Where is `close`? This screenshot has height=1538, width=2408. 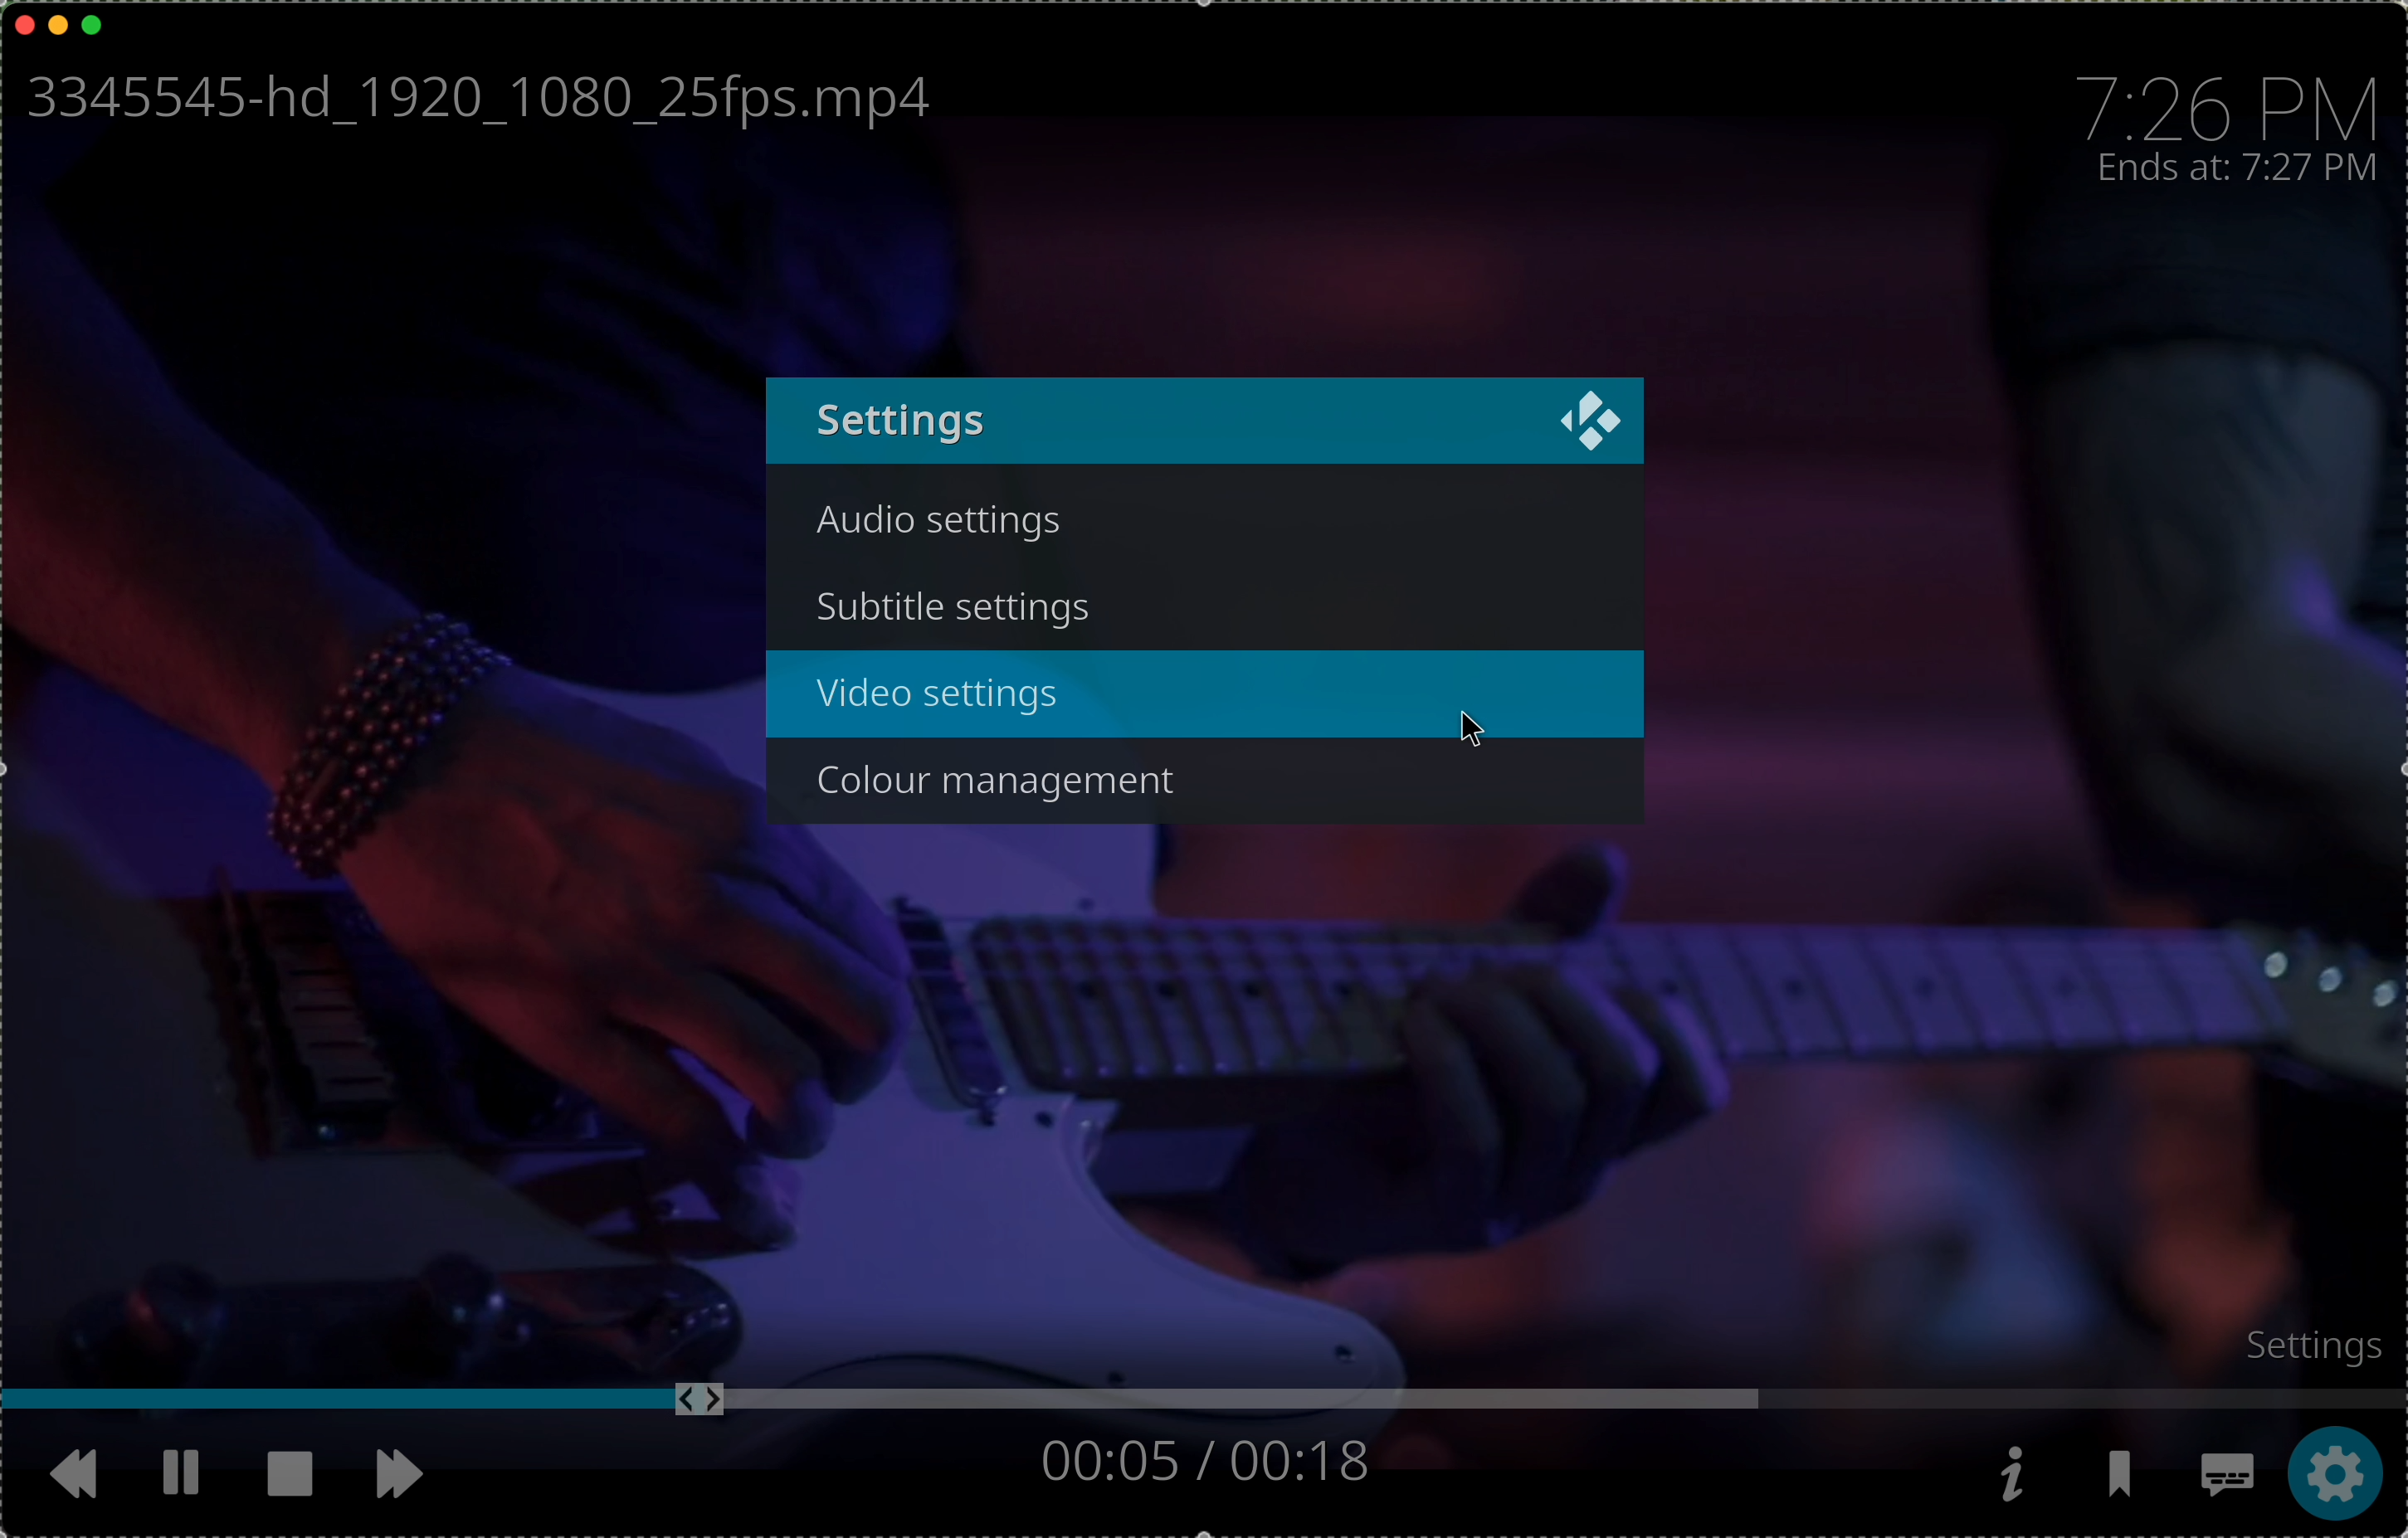 close is located at coordinates (1594, 417).